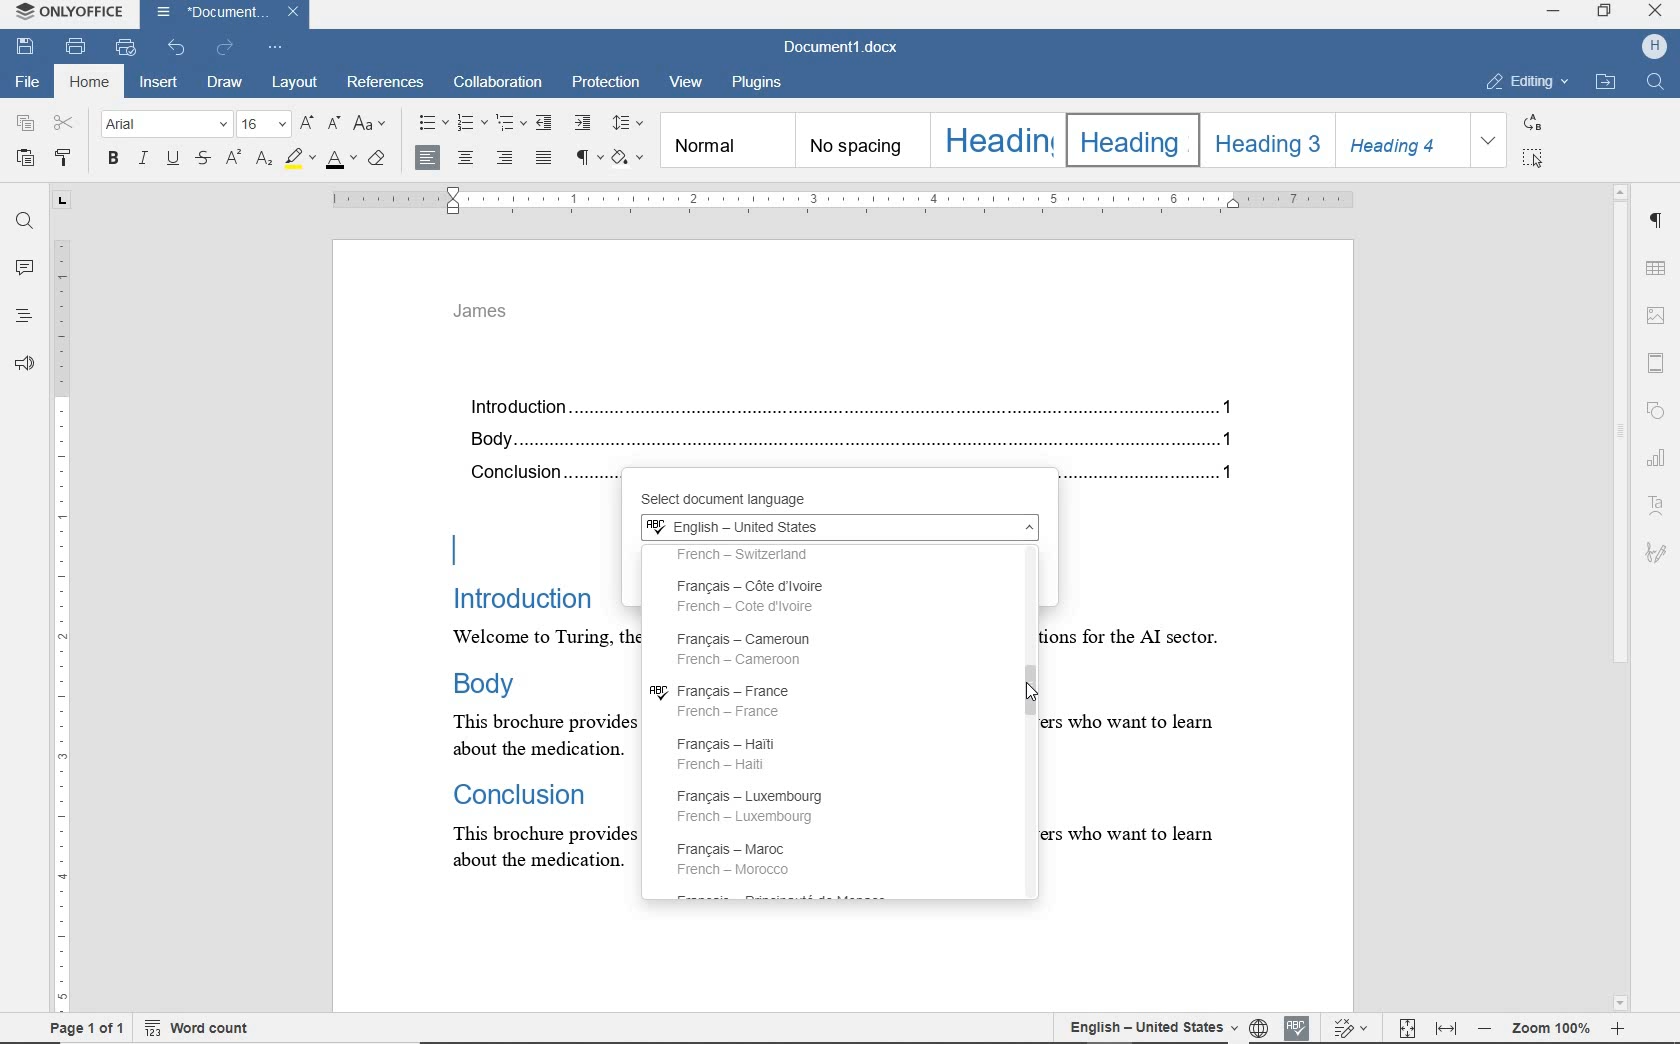 The image size is (1680, 1044). What do you see at coordinates (1401, 140) in the screenshot?
I see `Heading 4` at bounding box center [1401, 140].